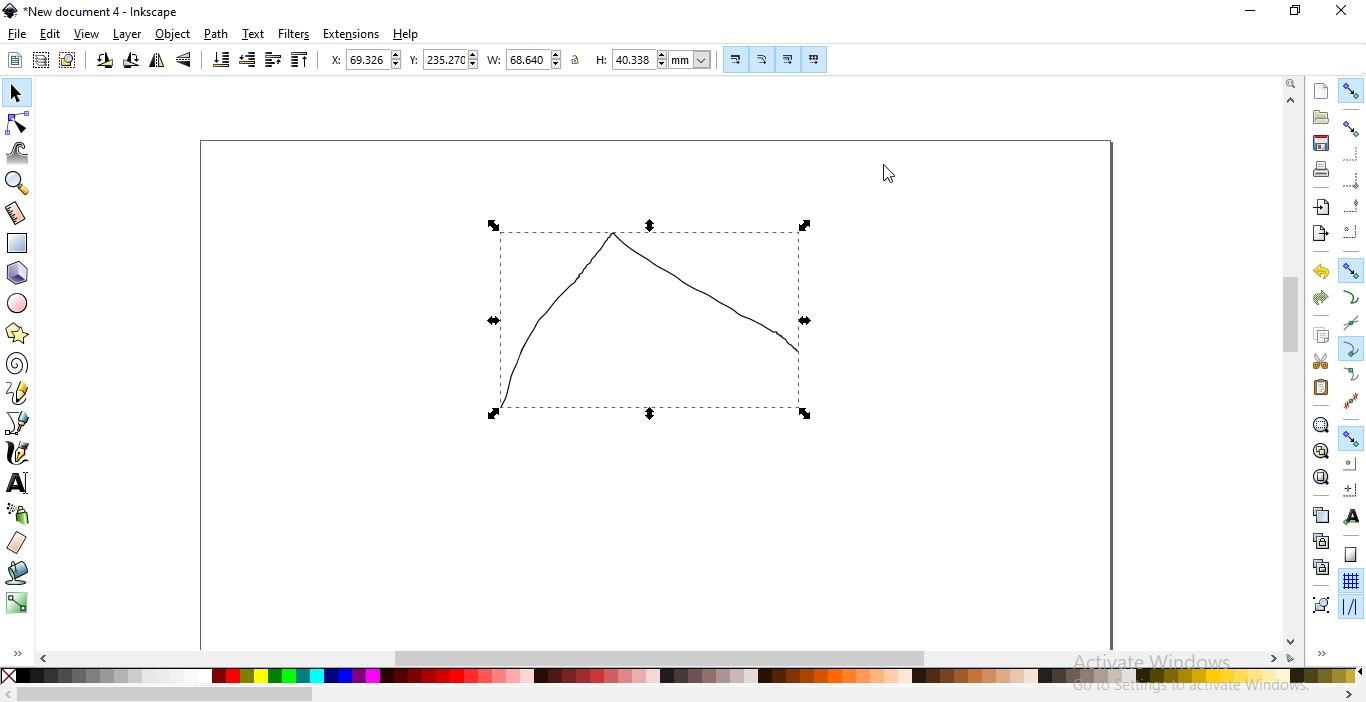  What do you see at coordinates (1296, 11) in the screenshot?
I see `restore down` at bounding box center [1296, 11].